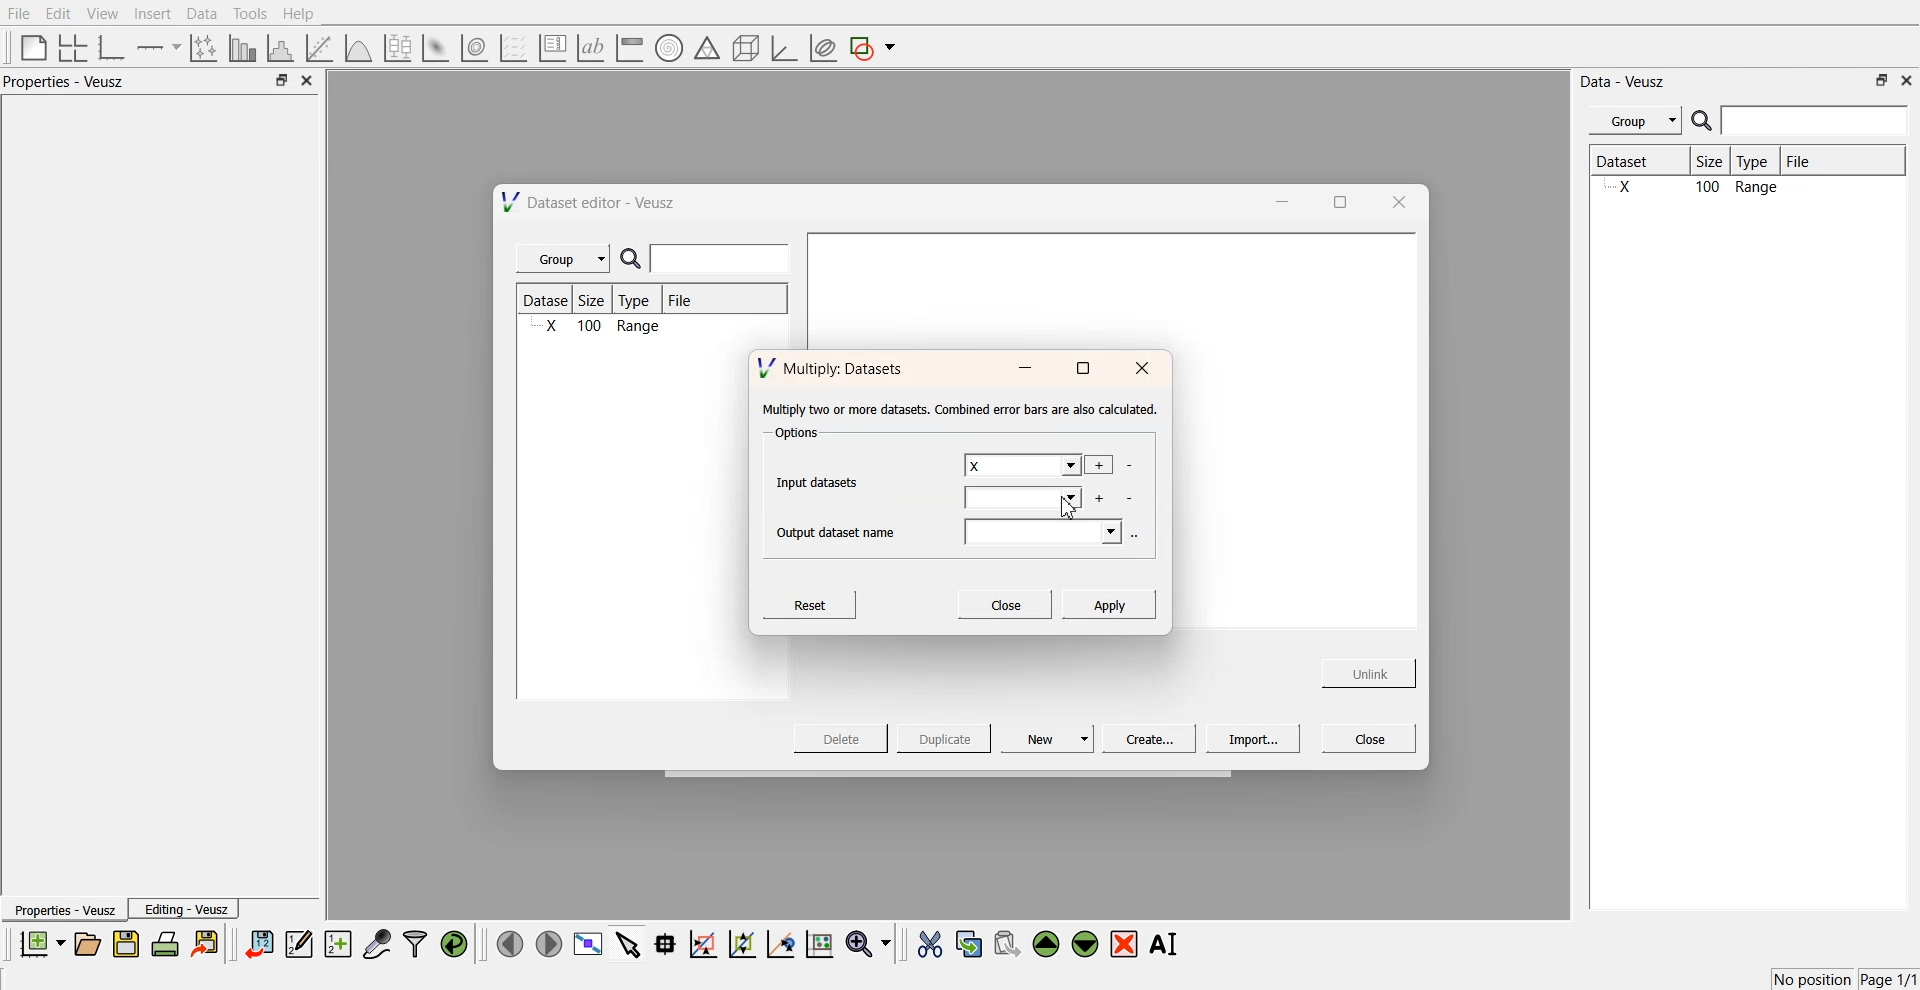 The height and width of the screenshot is (990, 1920). I want to click on Dataset, so click(548, 300).